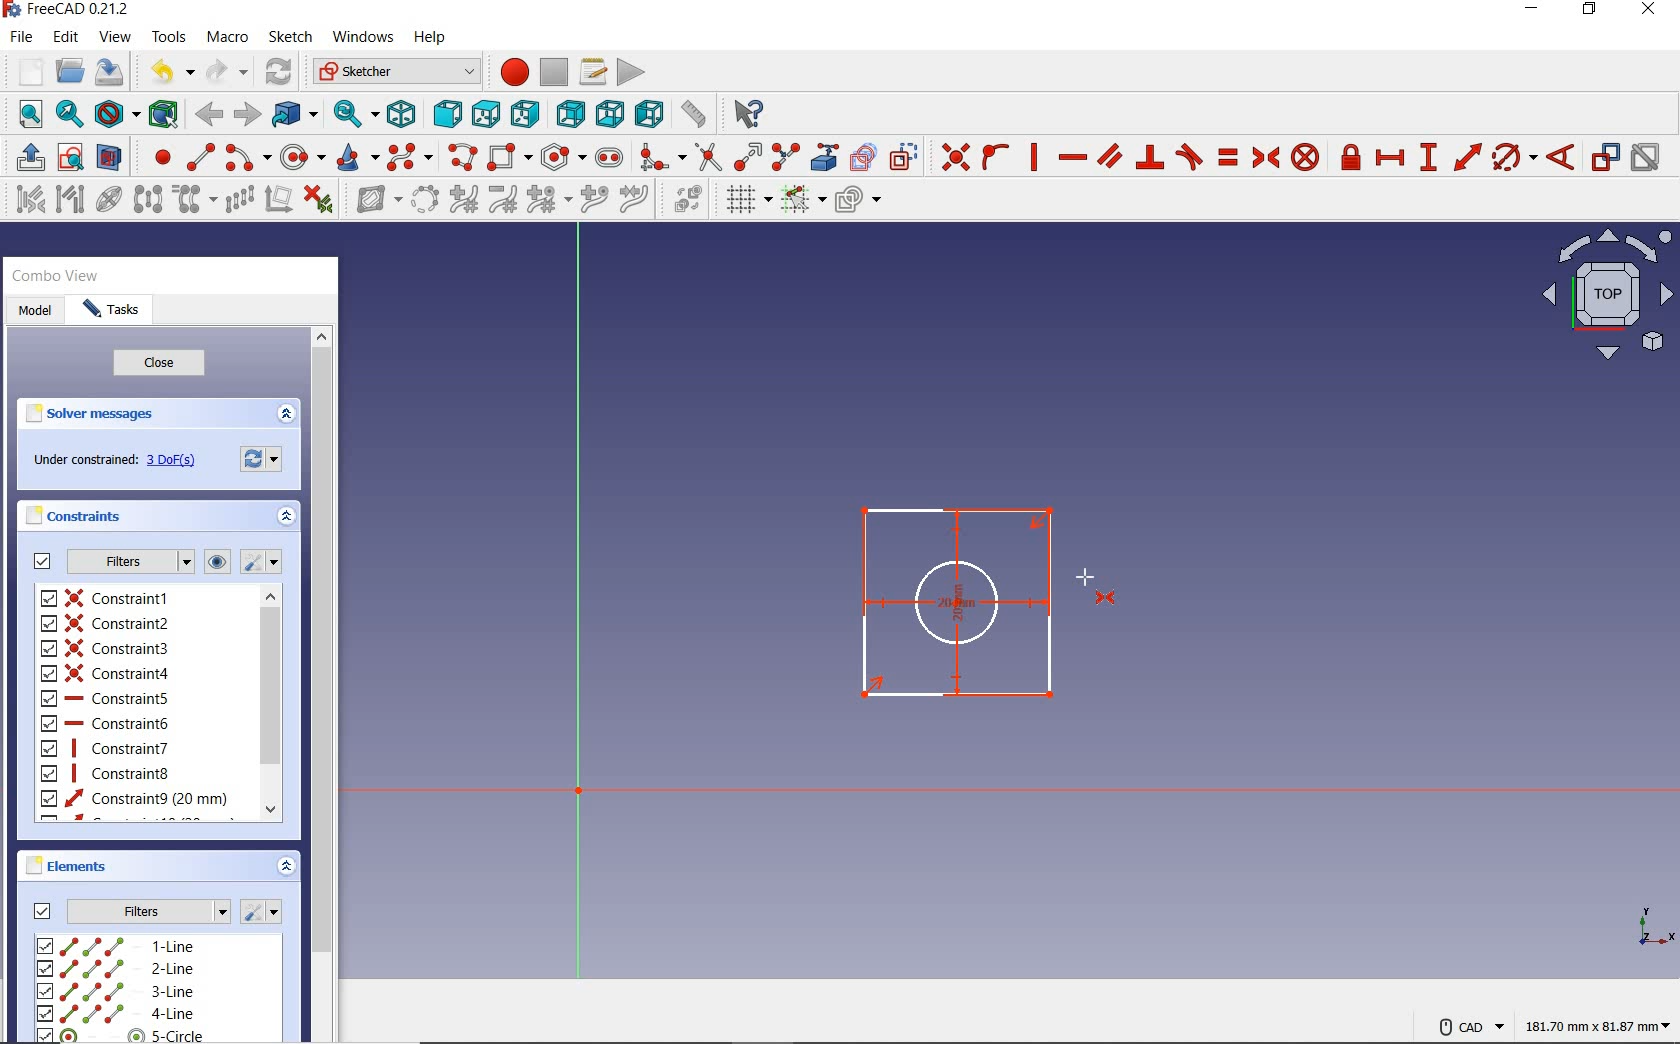 Image resolution: width=1680 pixels, height=1044 pixels. I want to click on 181.70 mm x 81.87 mm, so click(1599, 1028).